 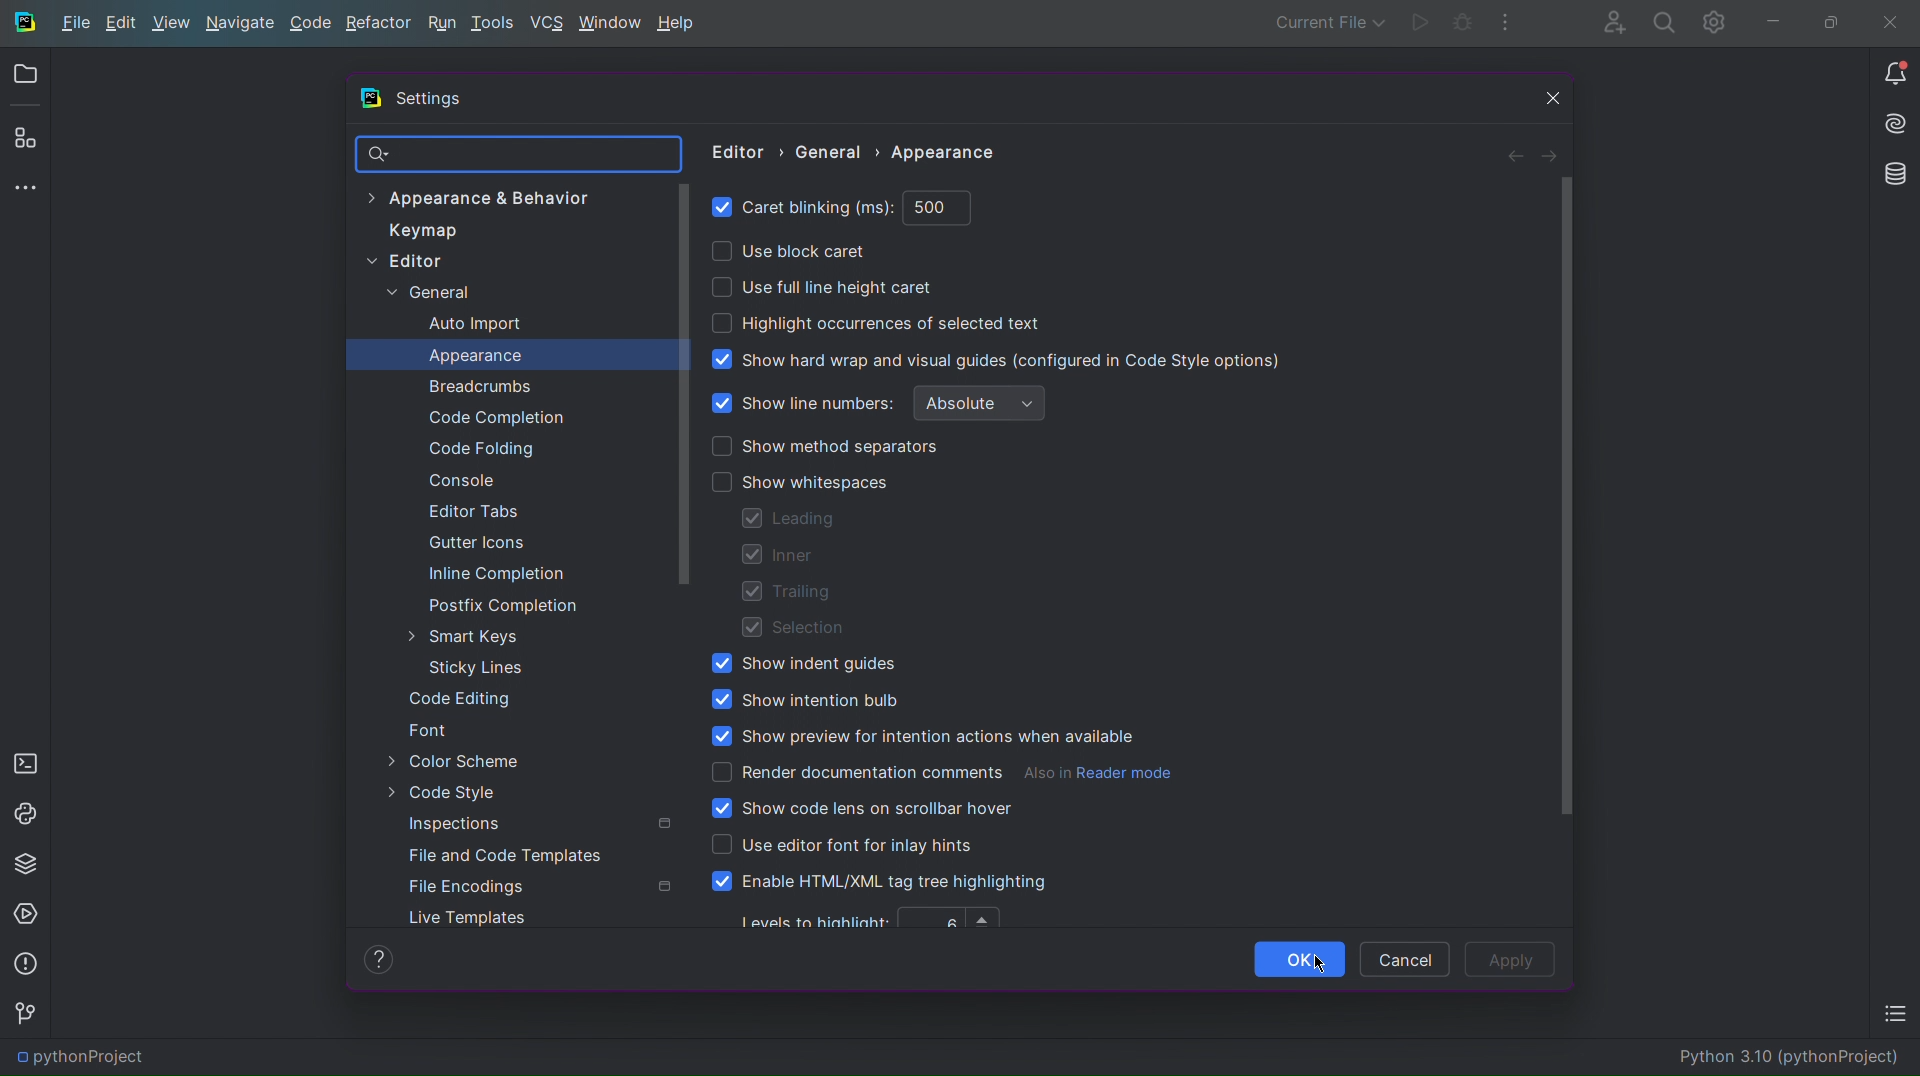 What do you see at coordinates (505, 604) in the screenshot?
I see `Postfix Completion` at bounding box center [505, 604].